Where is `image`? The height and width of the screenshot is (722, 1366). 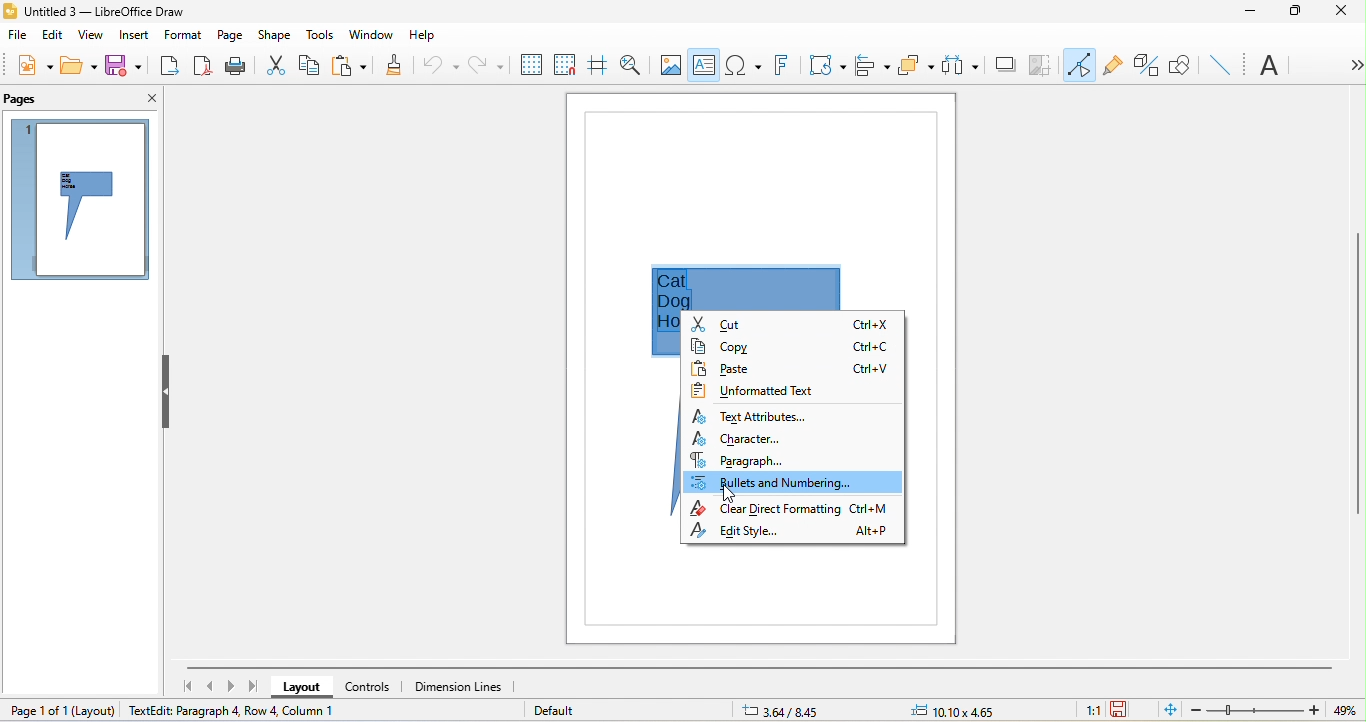
image is located at coordinates (672, 64).